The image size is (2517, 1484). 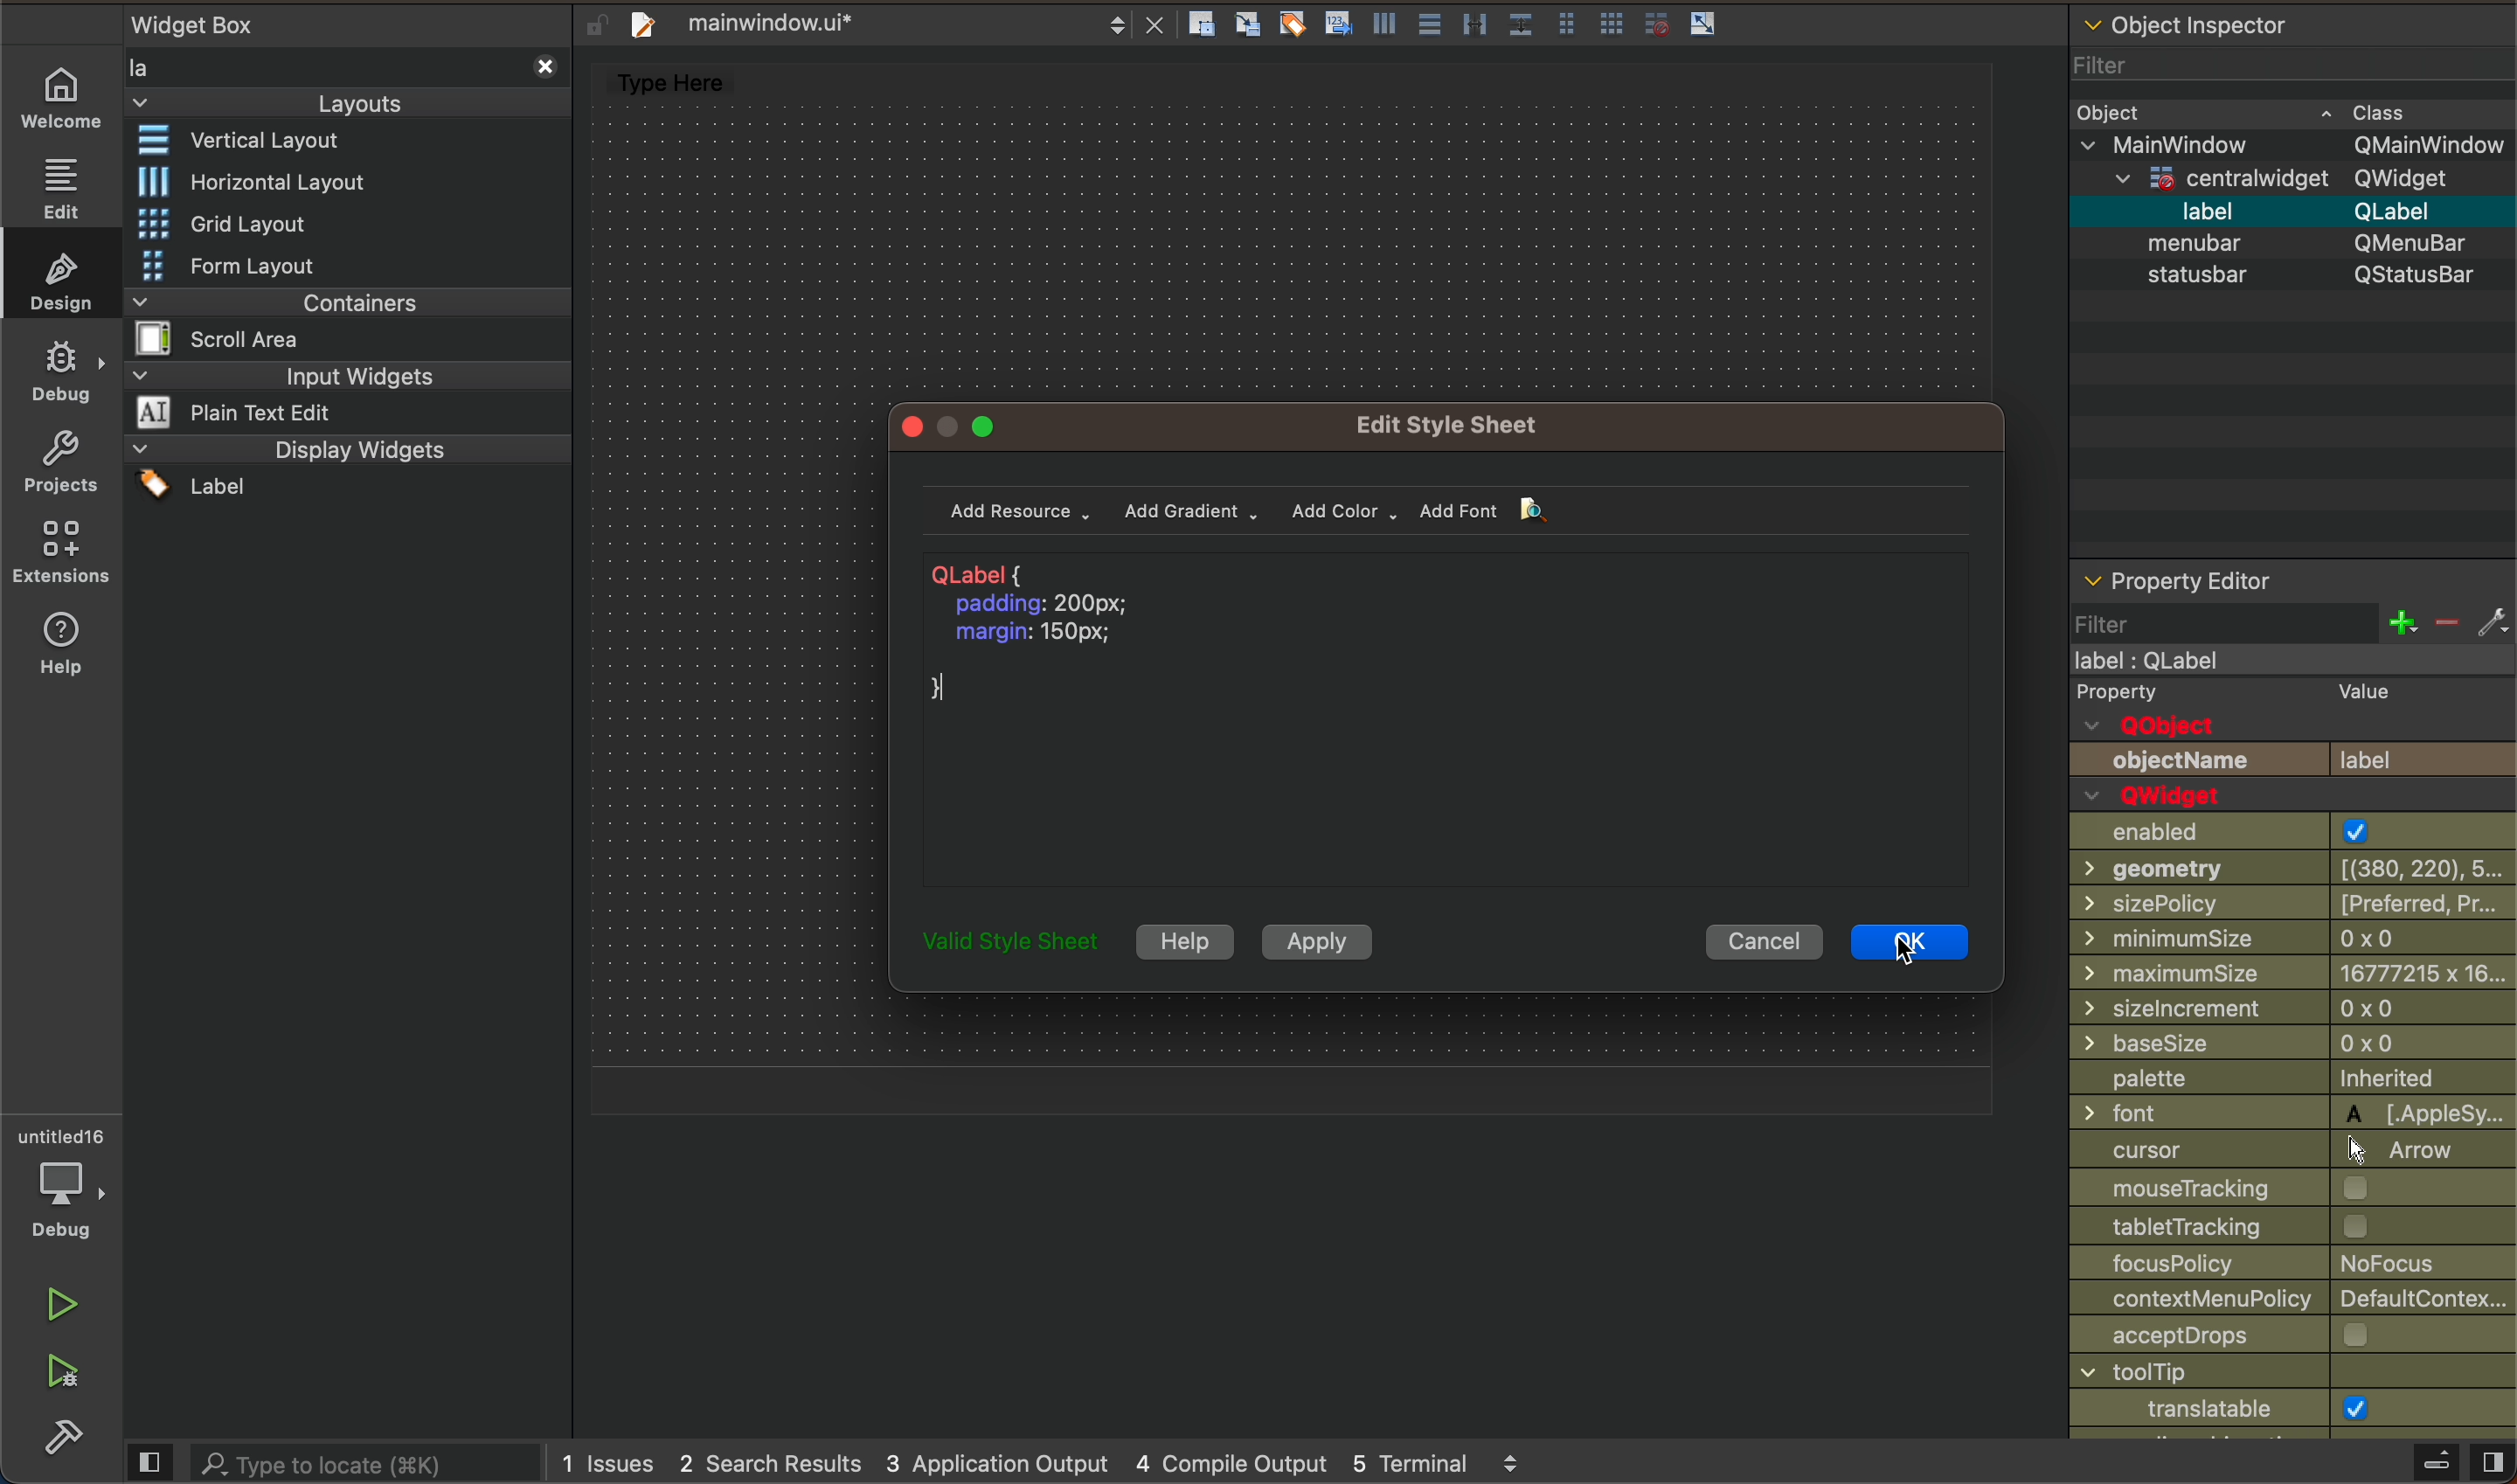 What do you see at coordinates (62, 97) in the screenshot?
I see `welcome` at bounding box center [62, 97].